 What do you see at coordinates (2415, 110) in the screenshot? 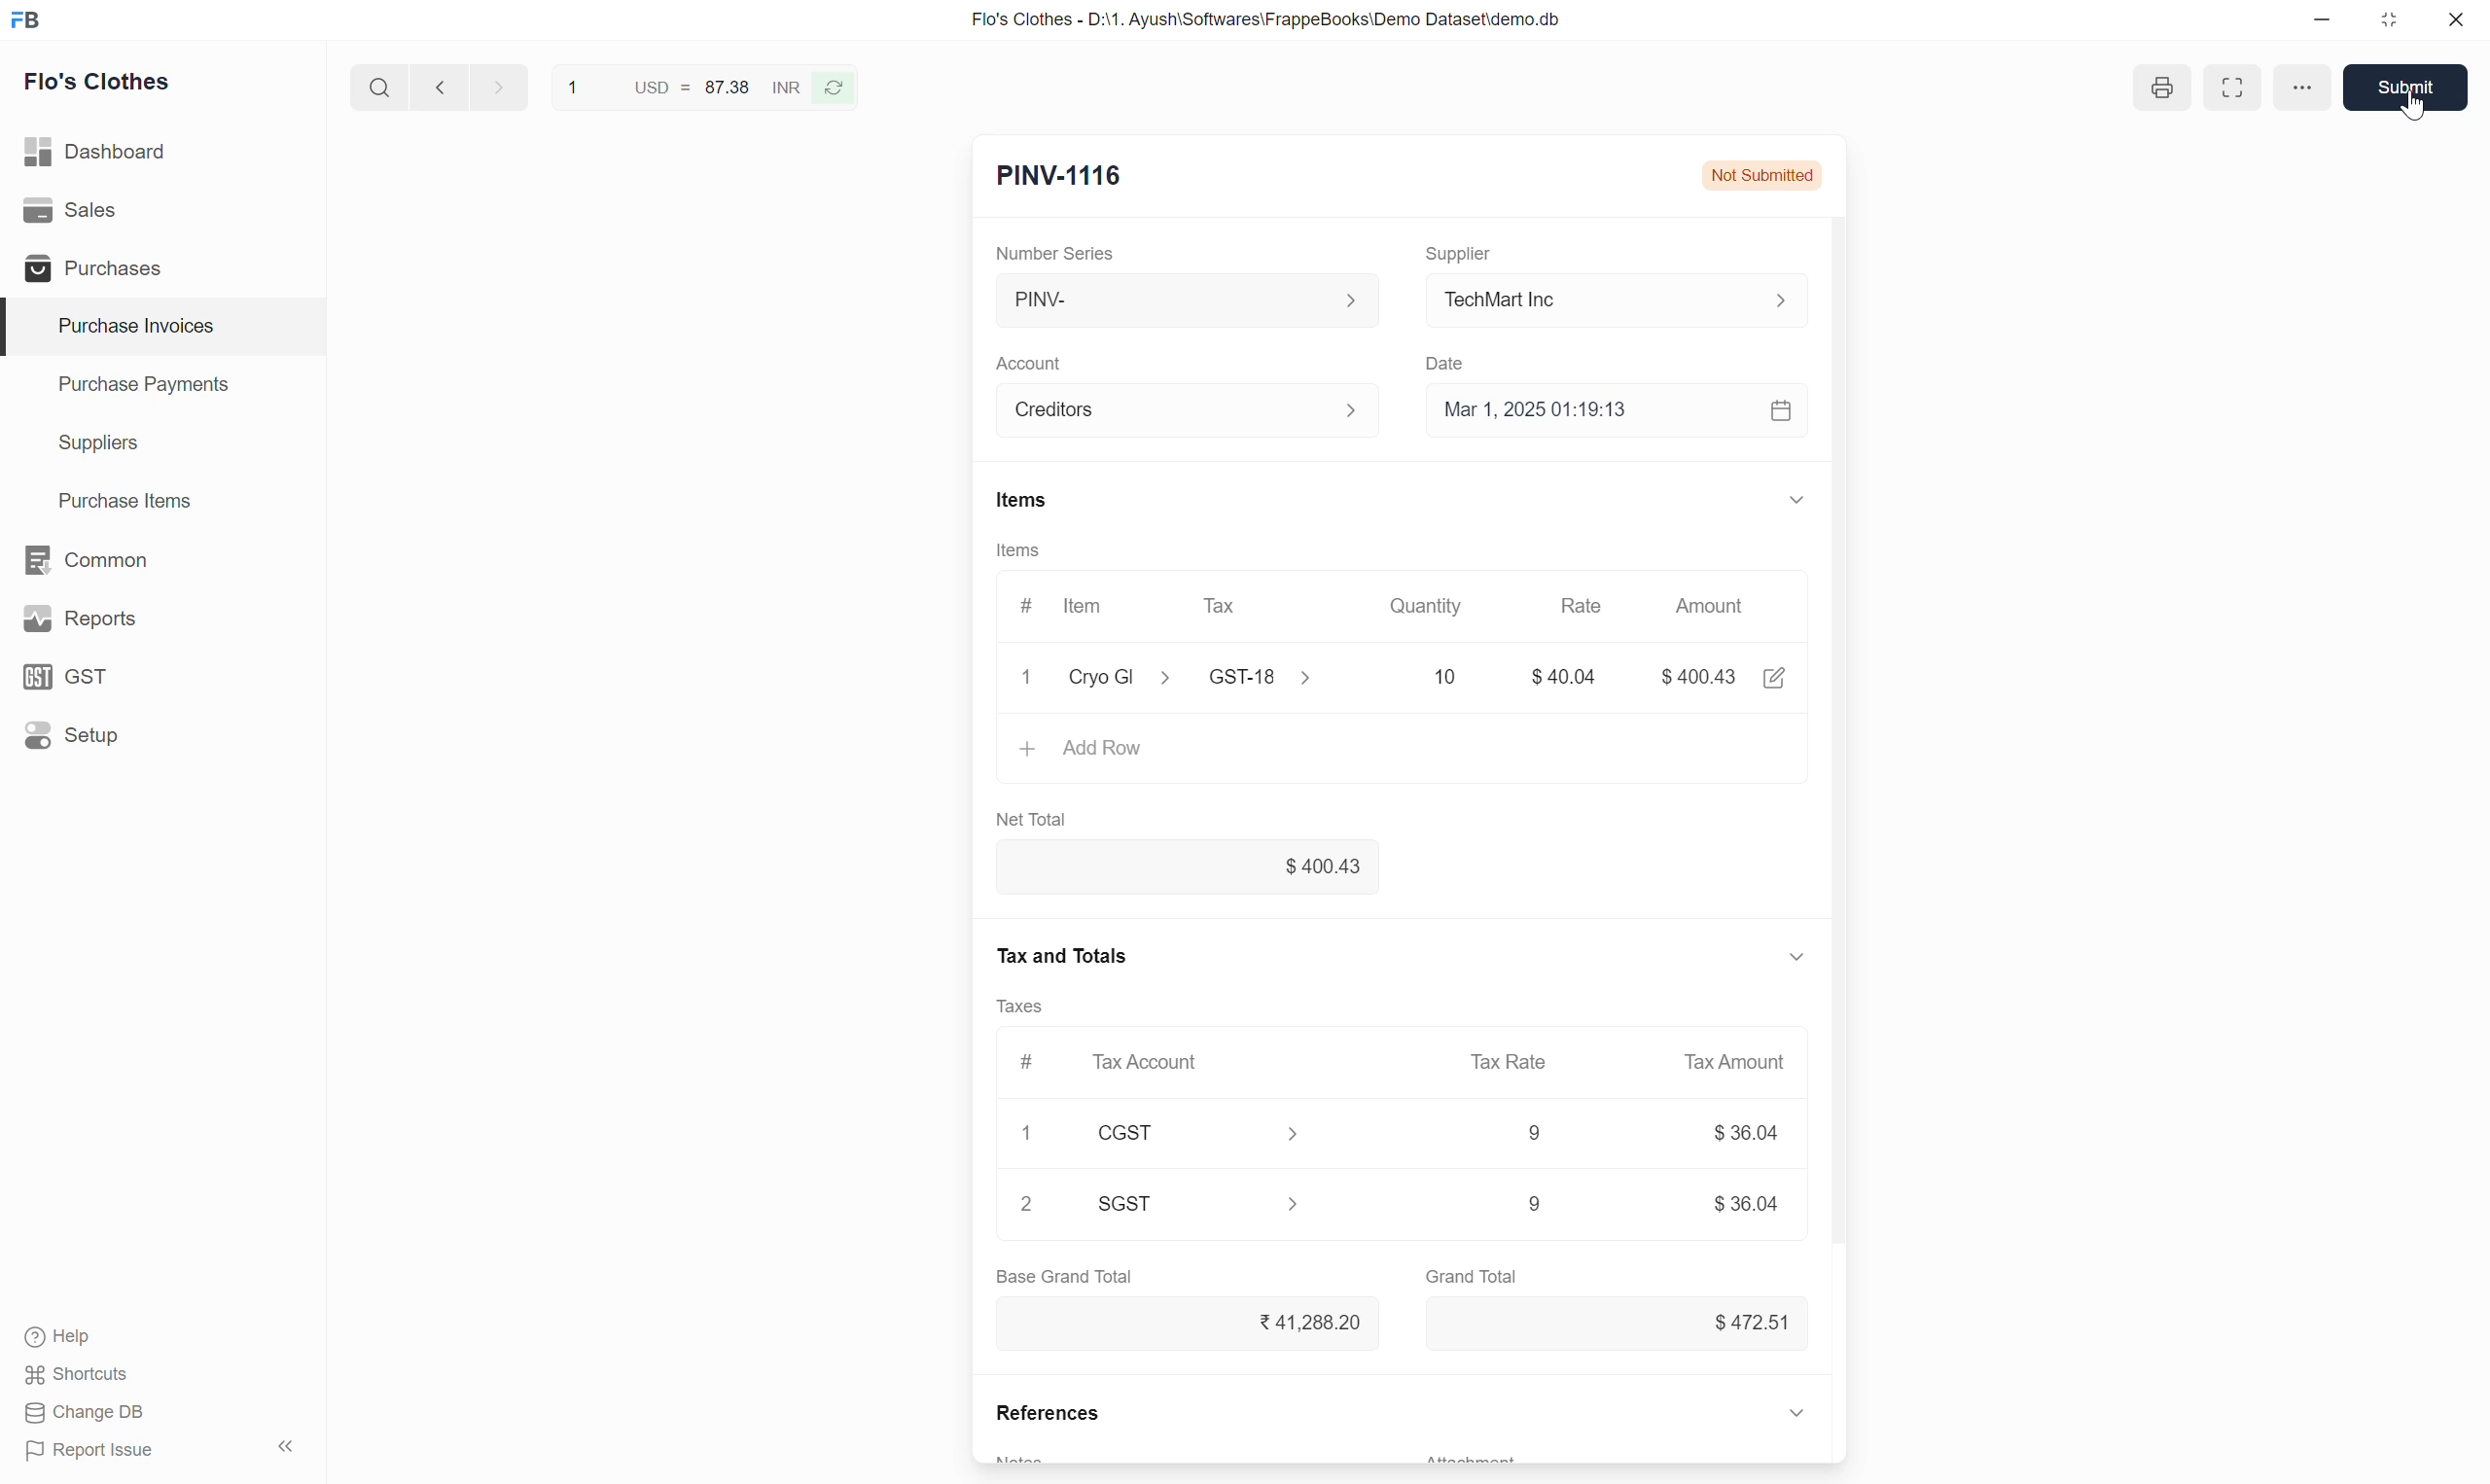
I see `cursor` at bounding box center [2415, 110].